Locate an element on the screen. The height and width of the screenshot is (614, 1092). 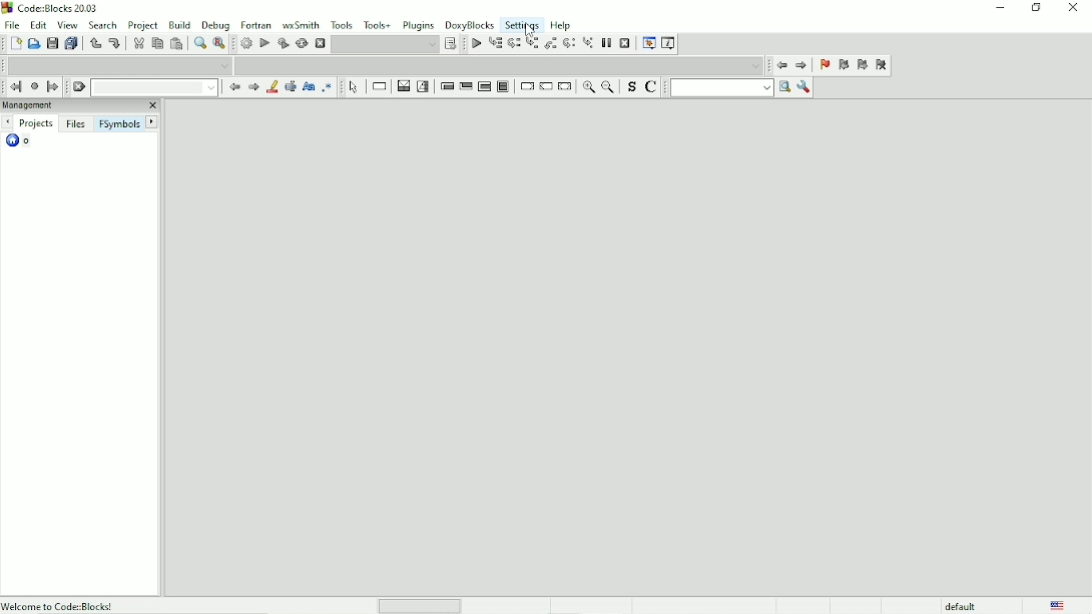
Build and run is located at coordinates (282, 43).